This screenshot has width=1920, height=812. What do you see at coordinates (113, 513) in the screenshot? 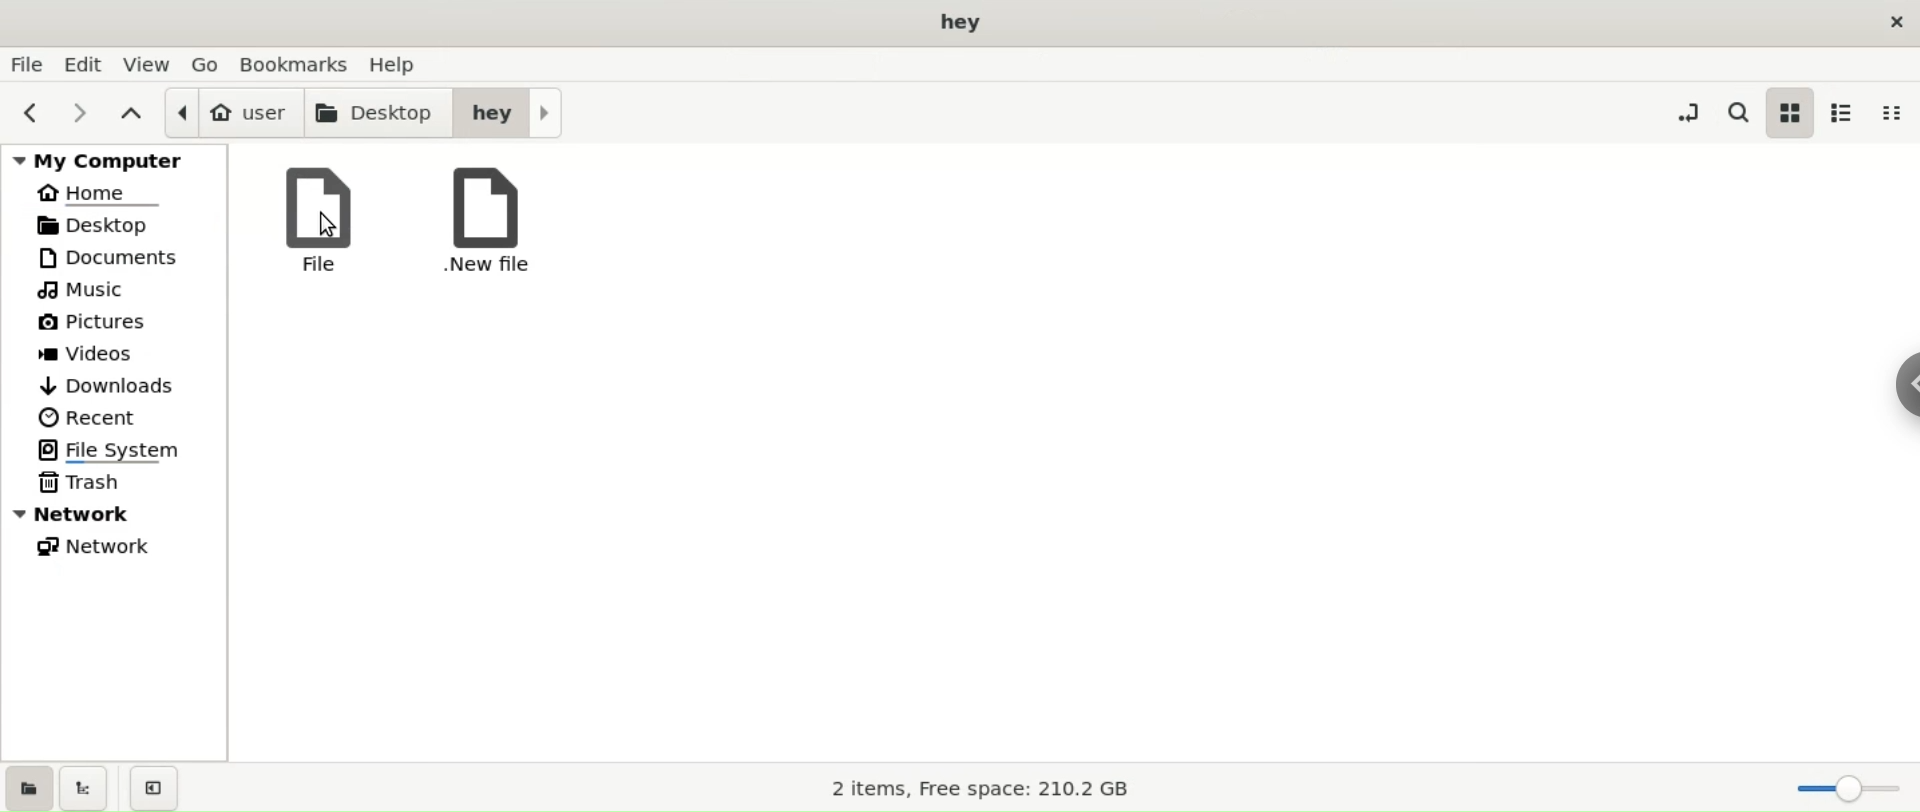
I see `network` at bounding box center [113, 513].